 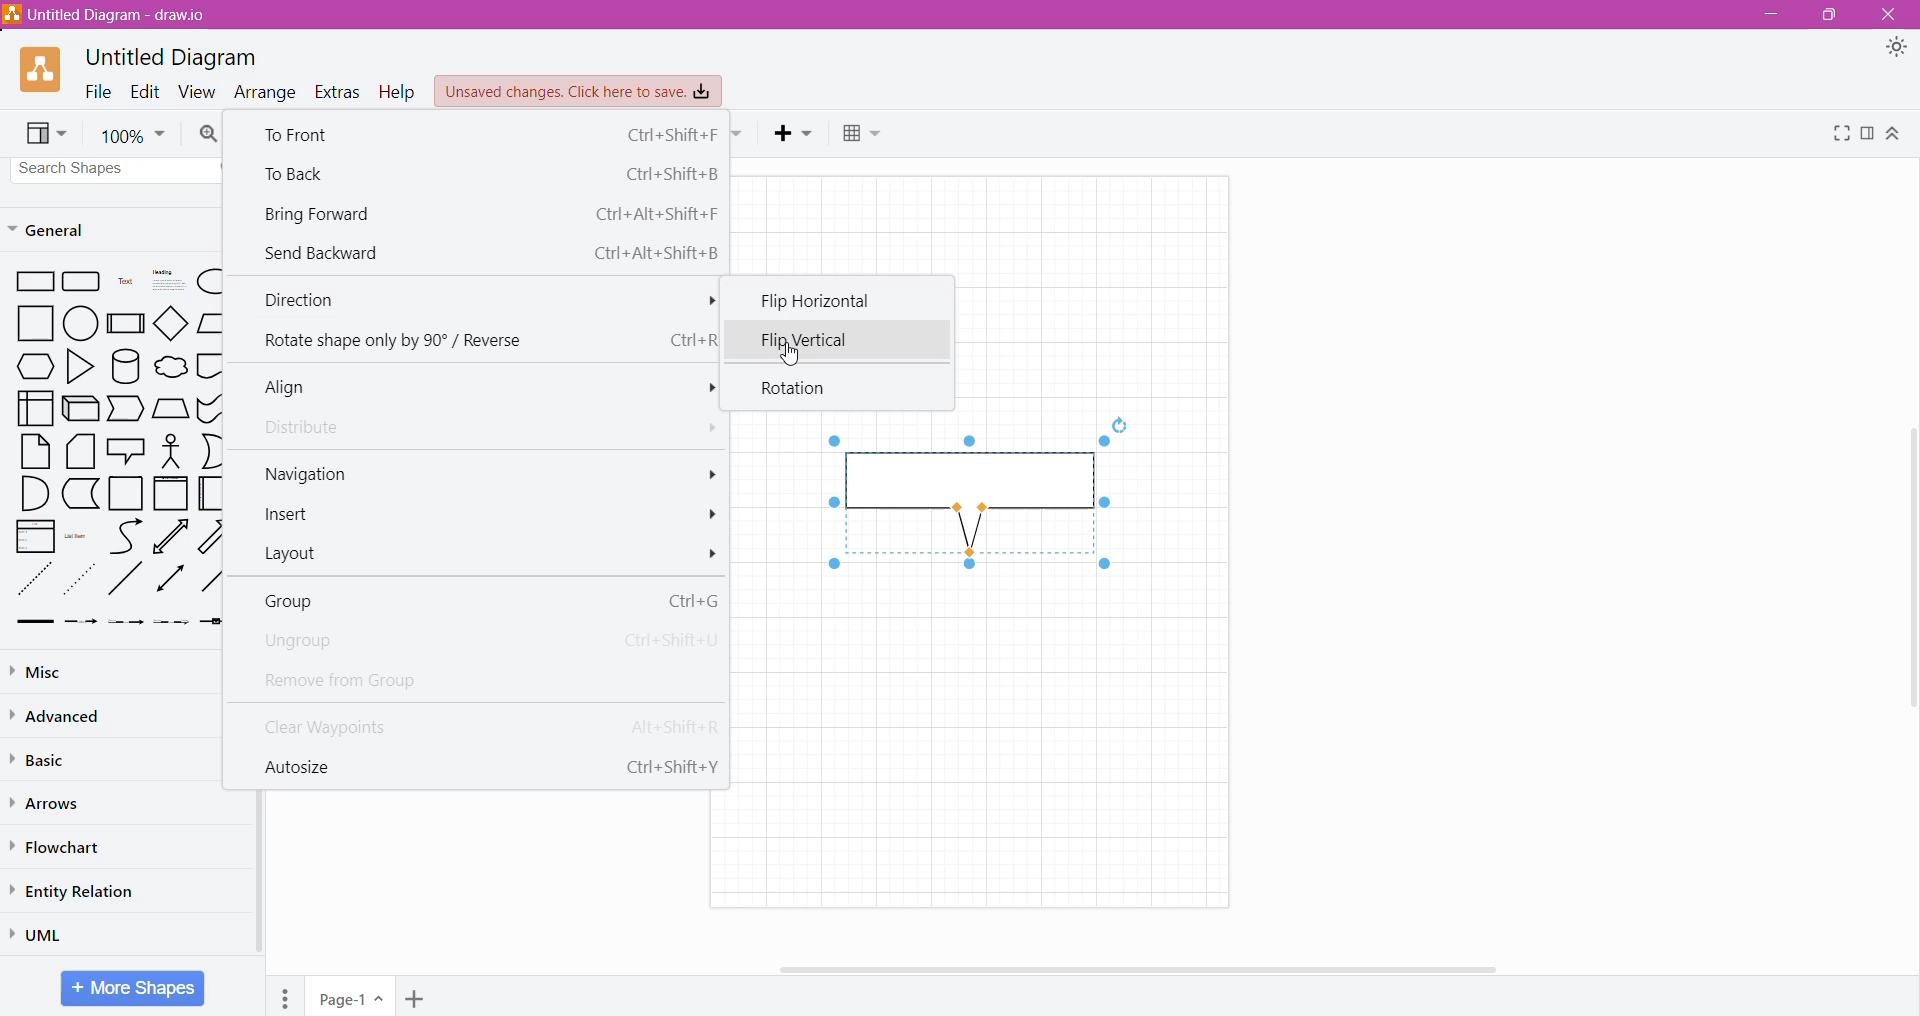 What do you see at coordinates (489, 213) in the screenshot?
I see `Bring Forward` at bounding box center [489, 213].